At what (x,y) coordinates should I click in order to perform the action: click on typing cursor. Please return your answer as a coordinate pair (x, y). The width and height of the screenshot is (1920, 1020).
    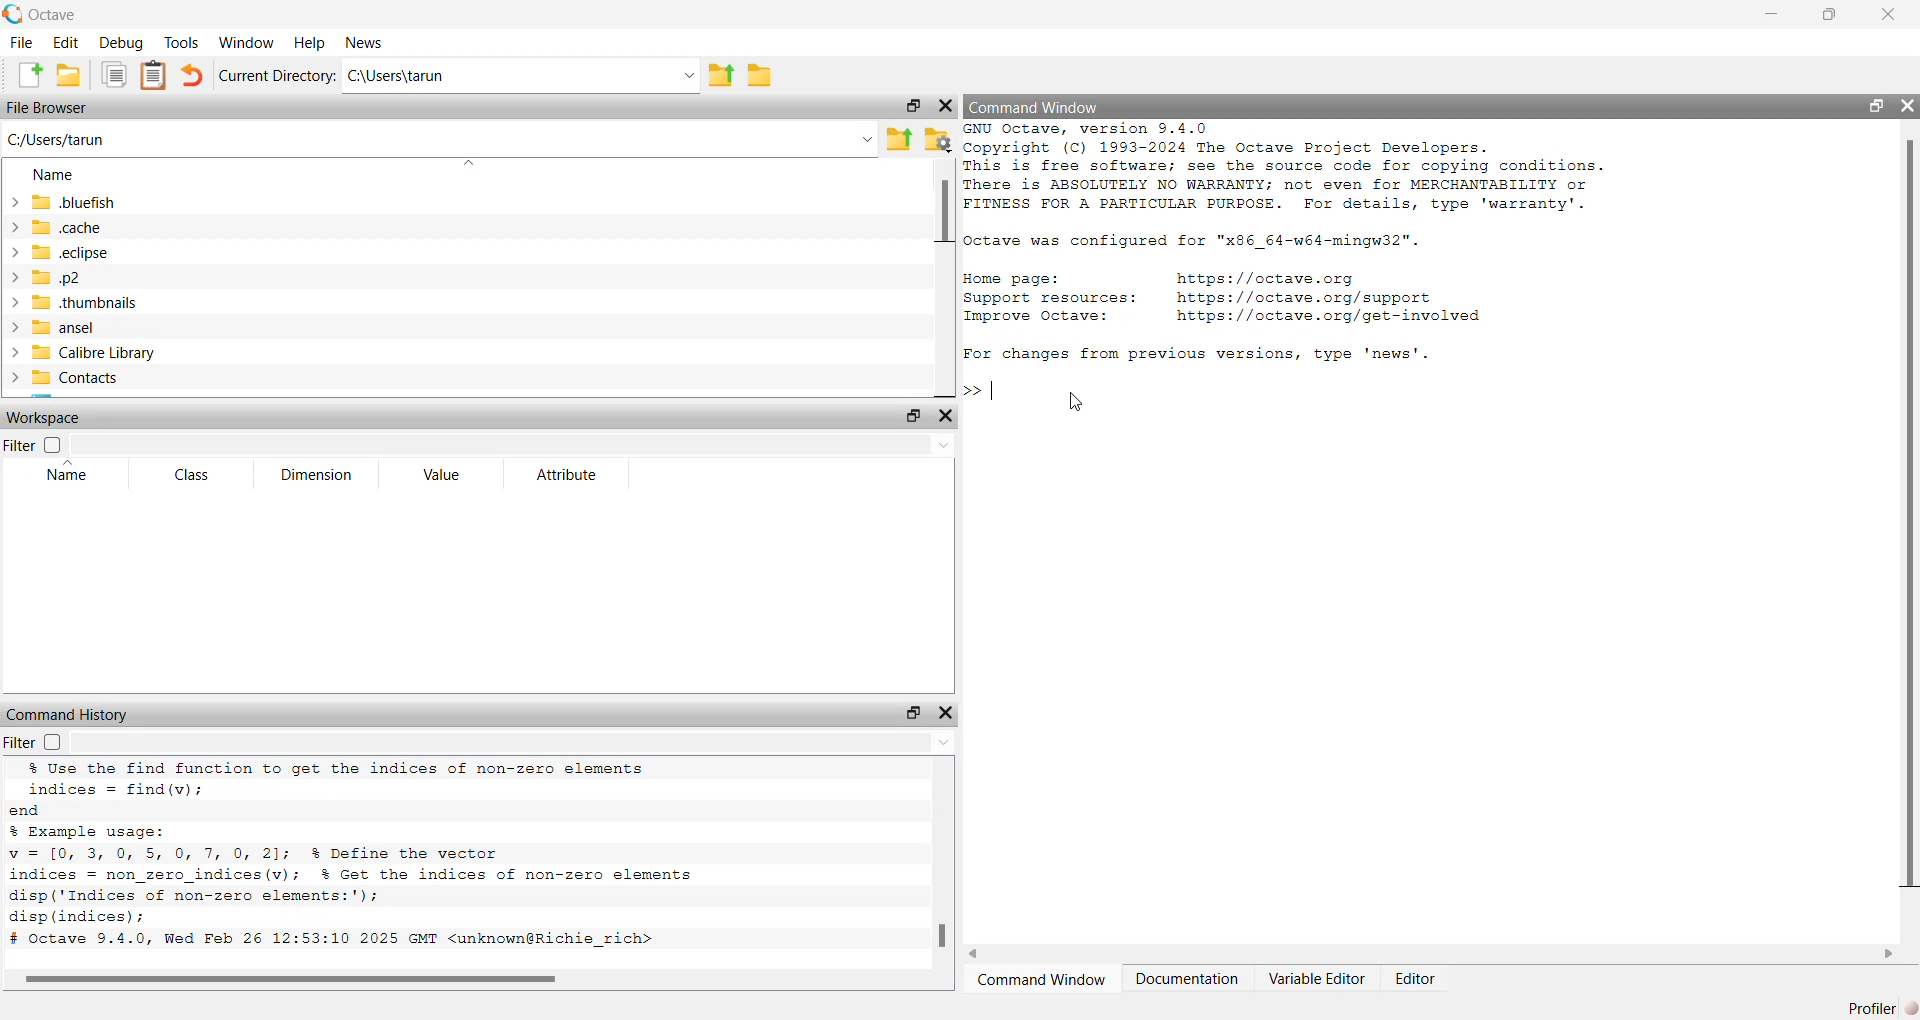
    Looking at the image, I should click on (985, 390).